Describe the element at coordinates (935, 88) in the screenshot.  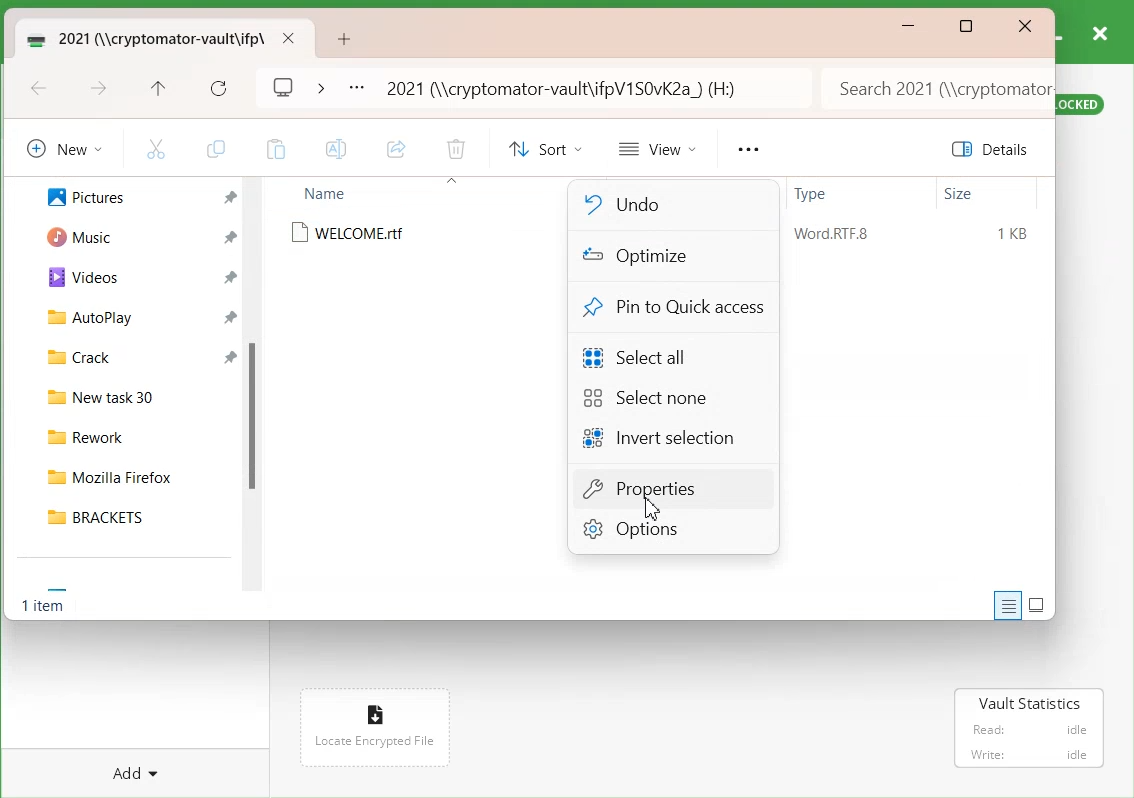
I see `Search bar` at that location.